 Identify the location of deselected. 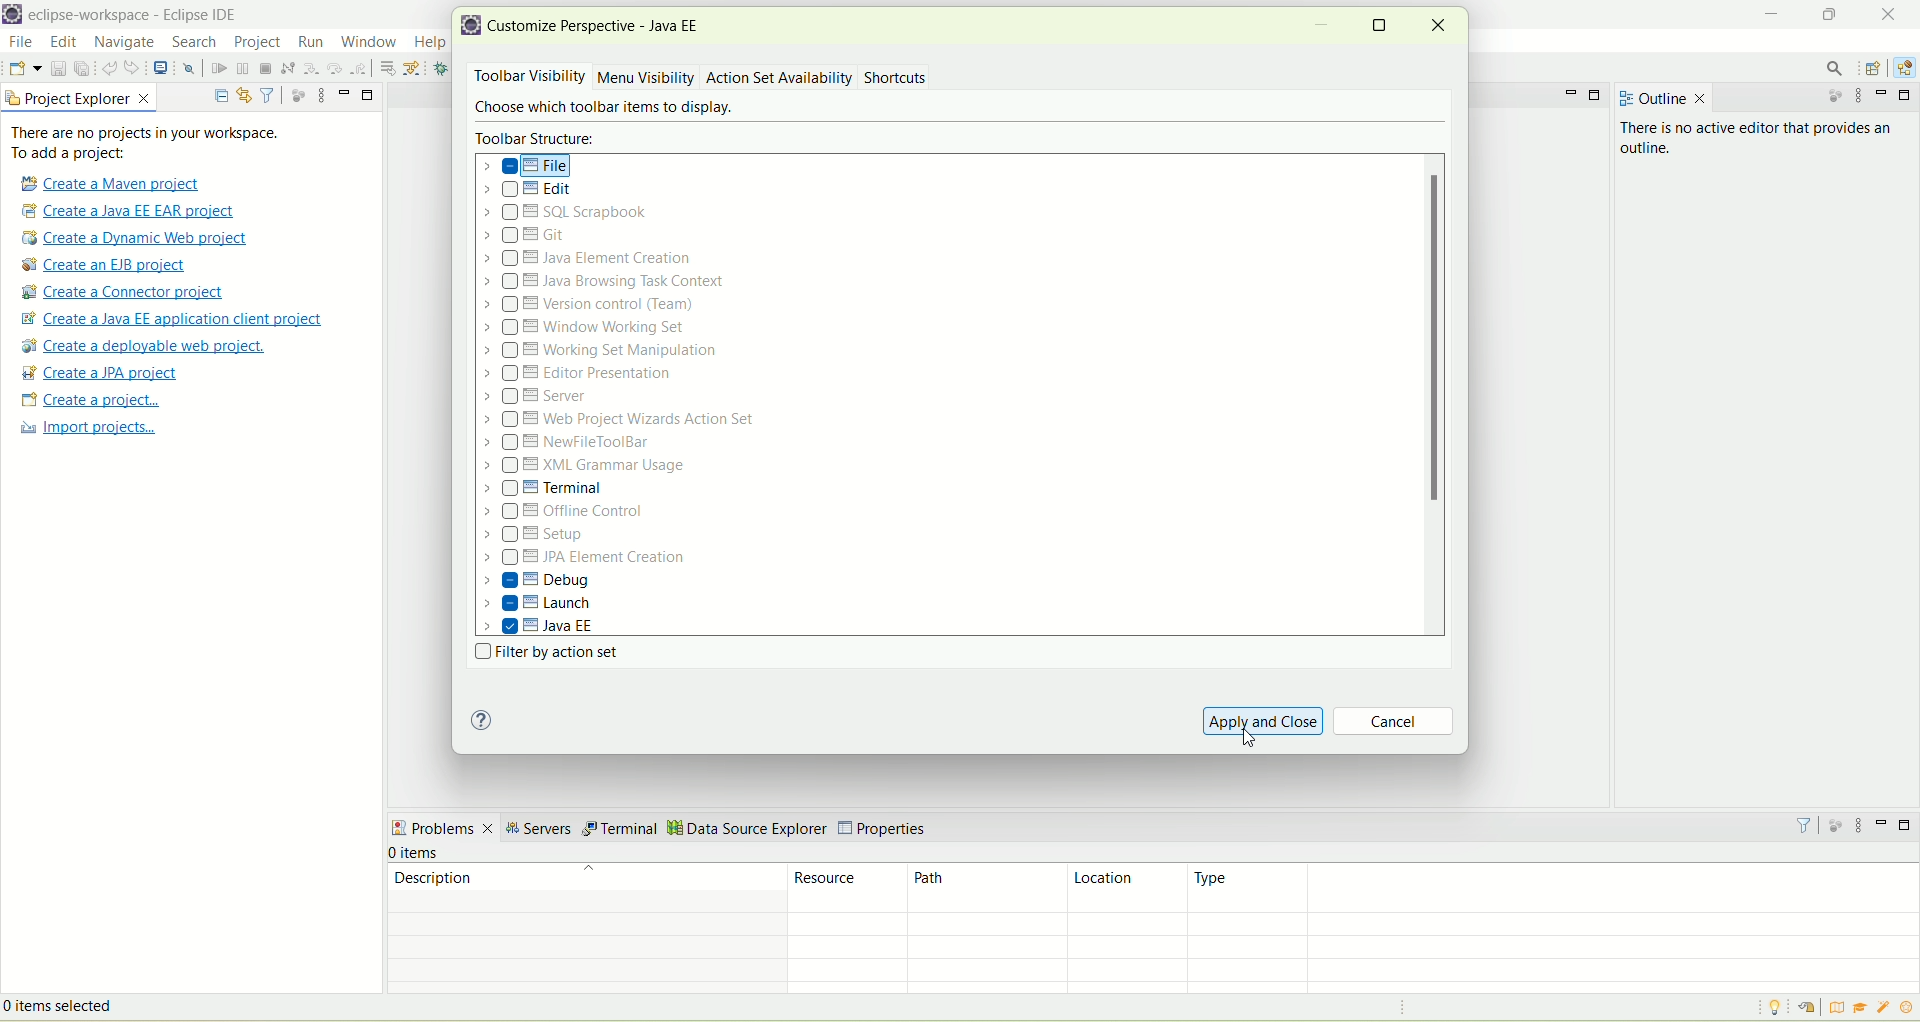
(509, 192).